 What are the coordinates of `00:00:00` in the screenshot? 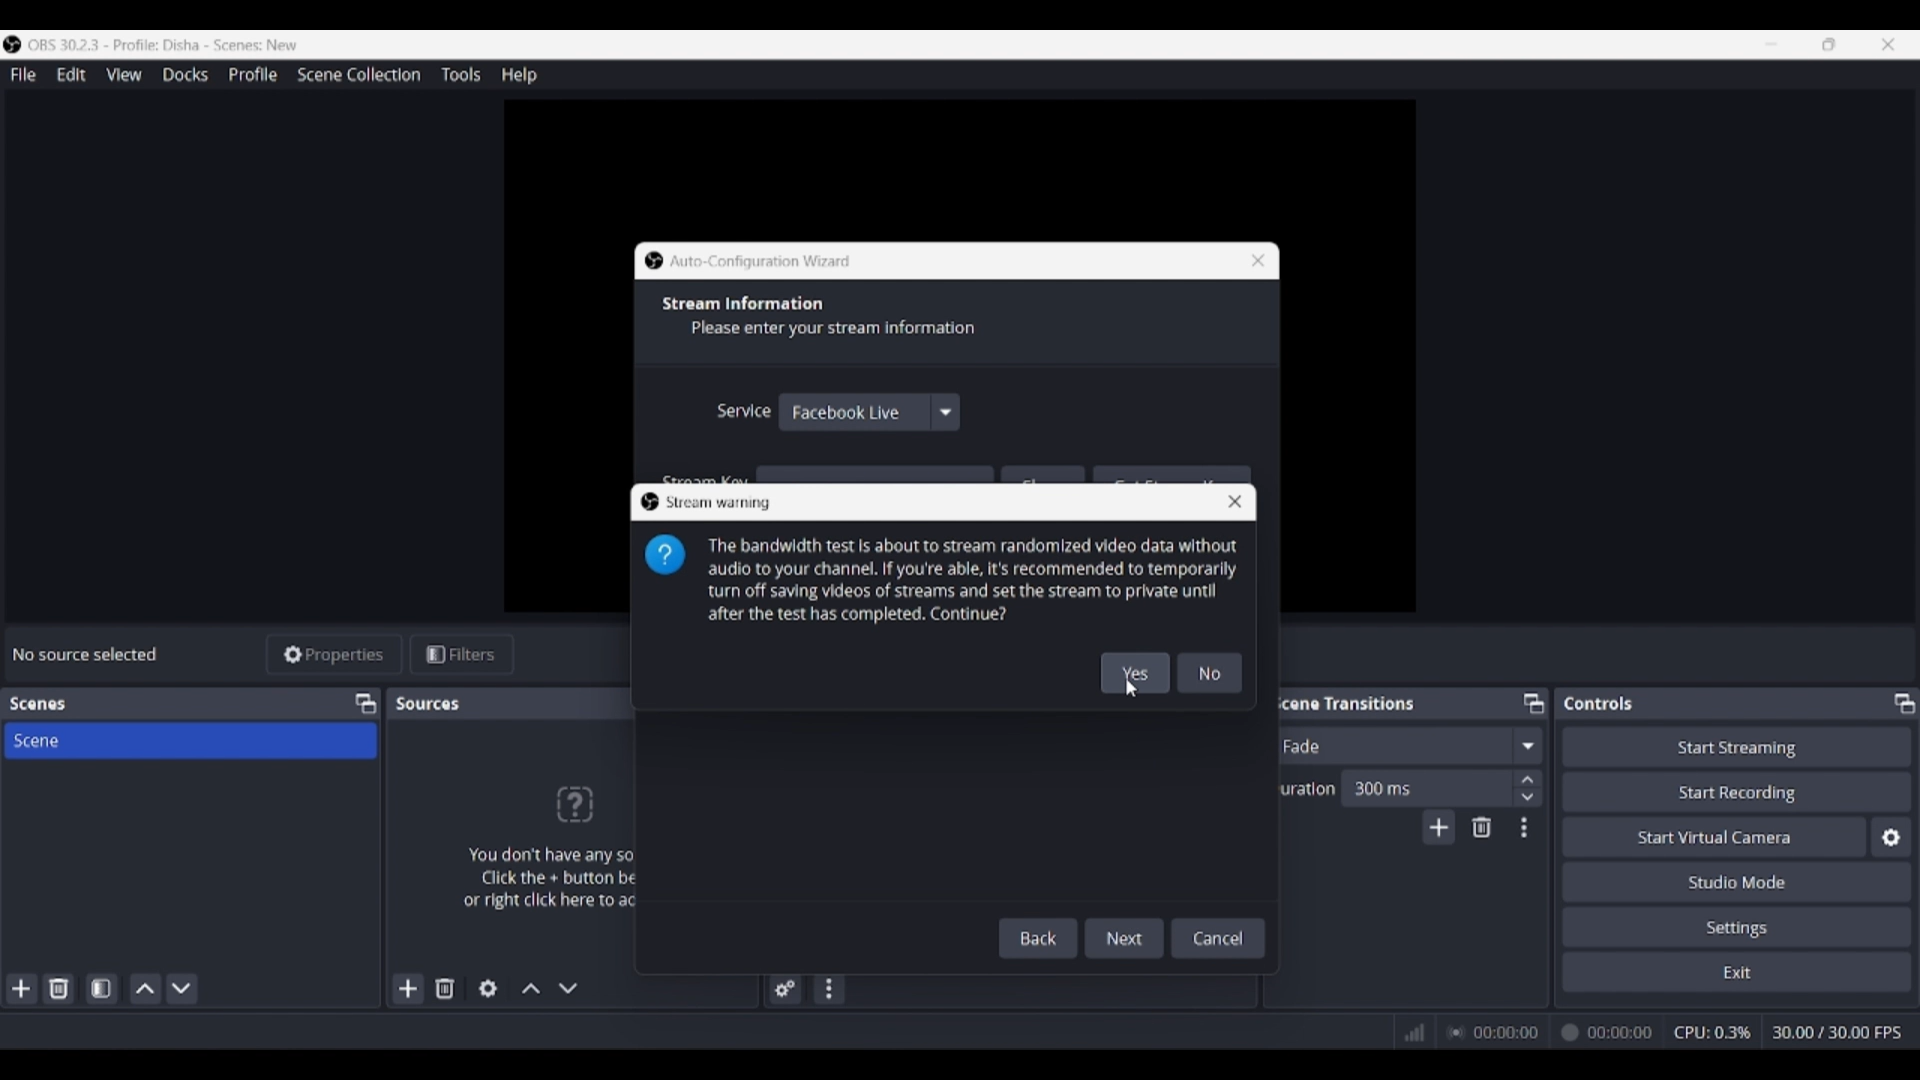 It's located at (1553, 1032).